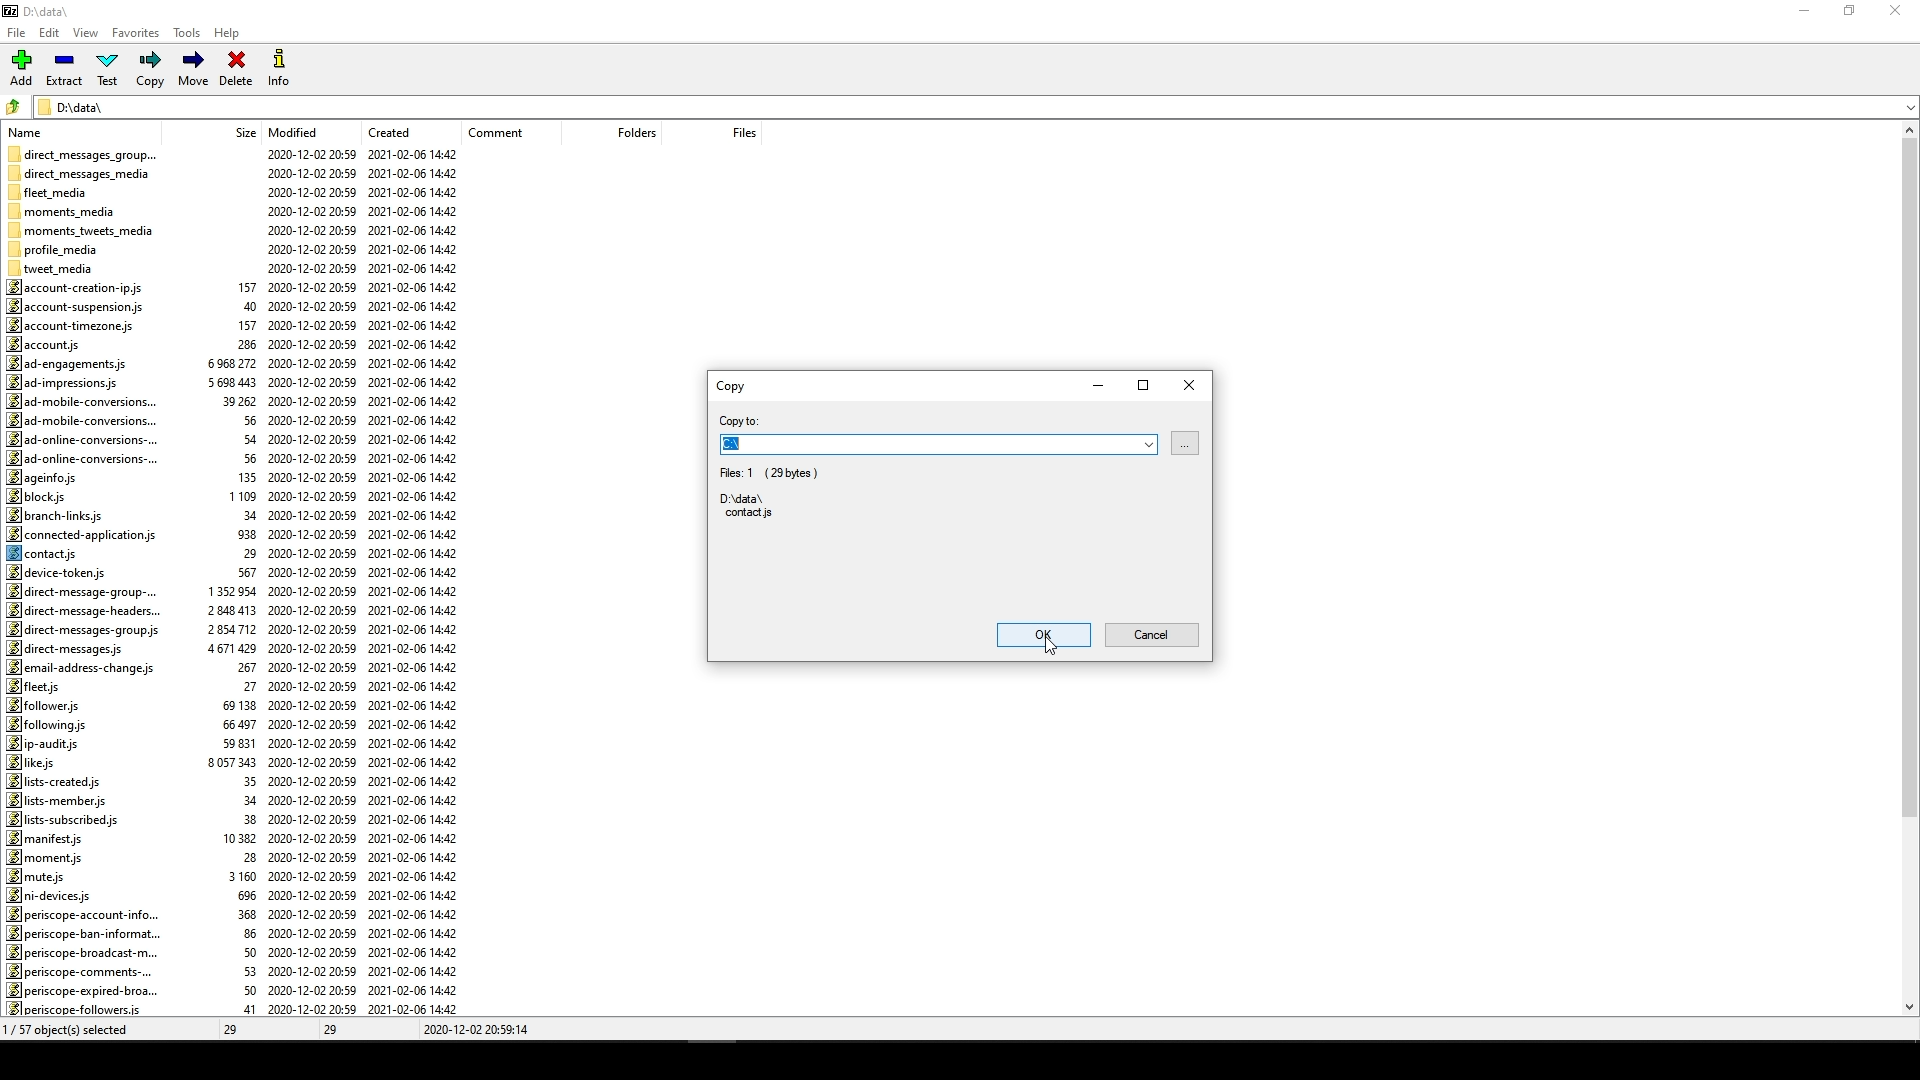 The height and width of the screenshot is (1080, 1920). I want to click on Close, so click(1190, 384).